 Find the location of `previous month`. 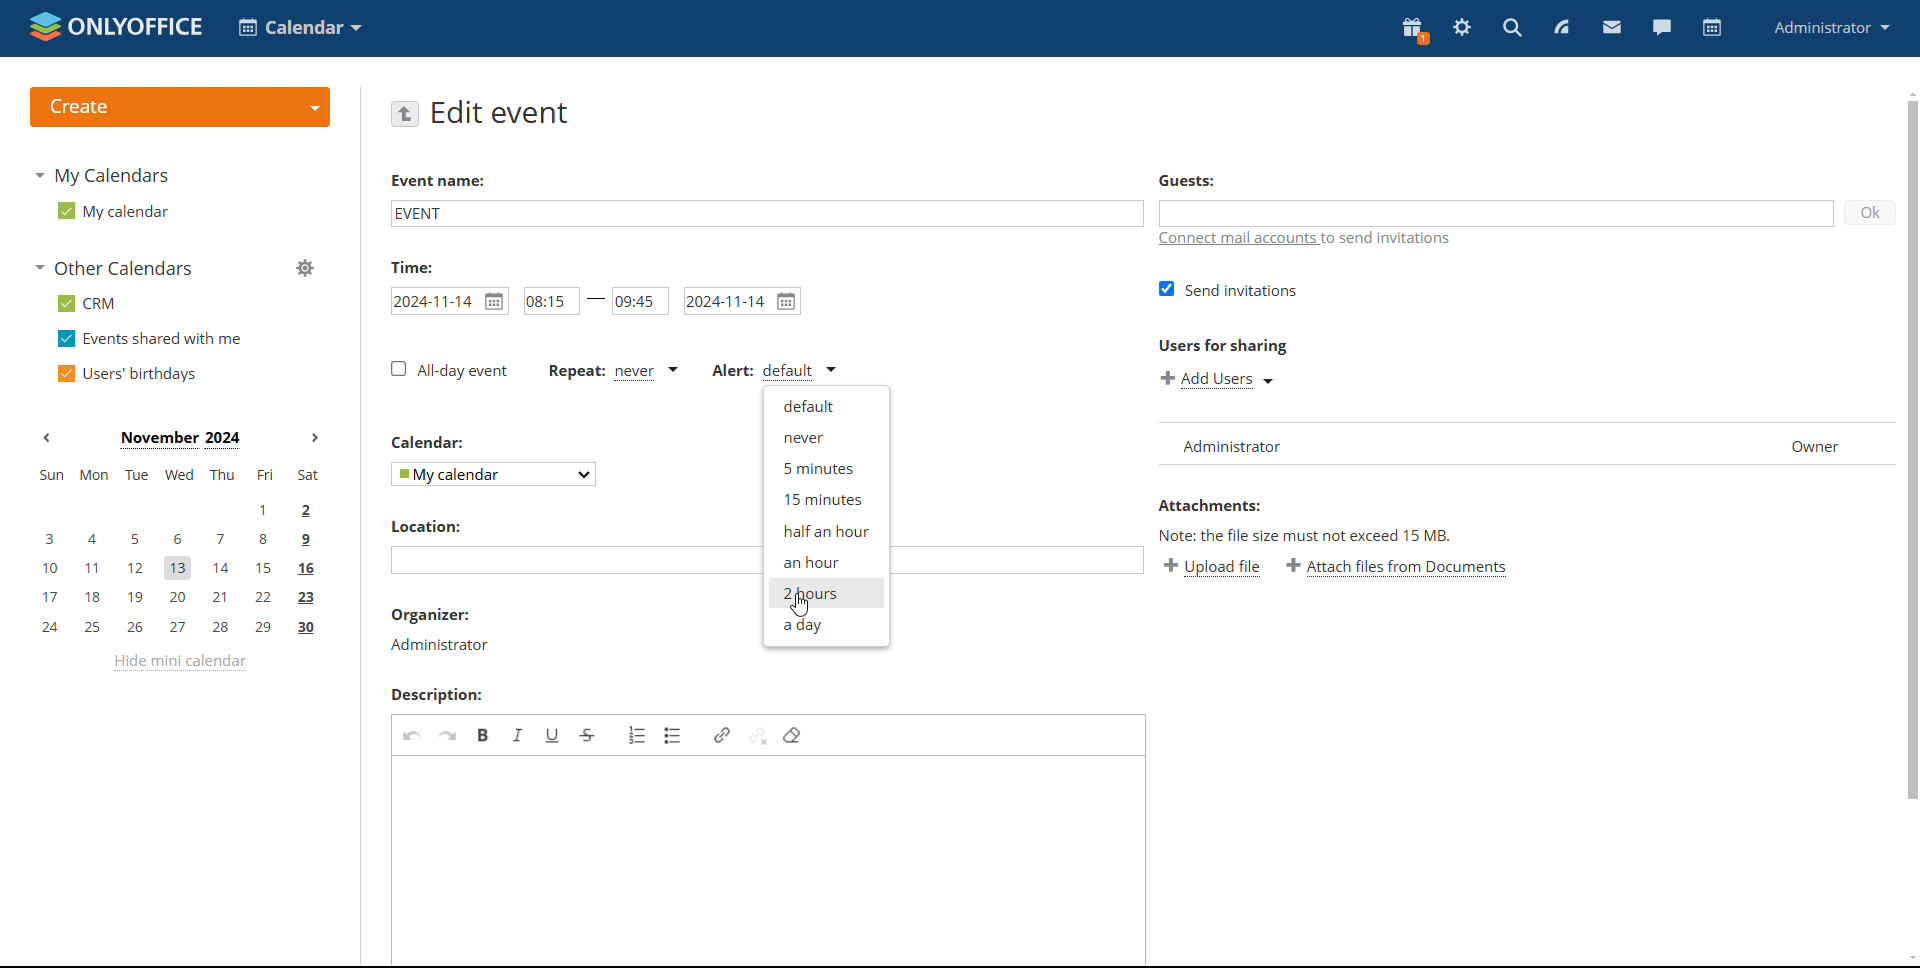

previous month is located at coordinates (47, 437).